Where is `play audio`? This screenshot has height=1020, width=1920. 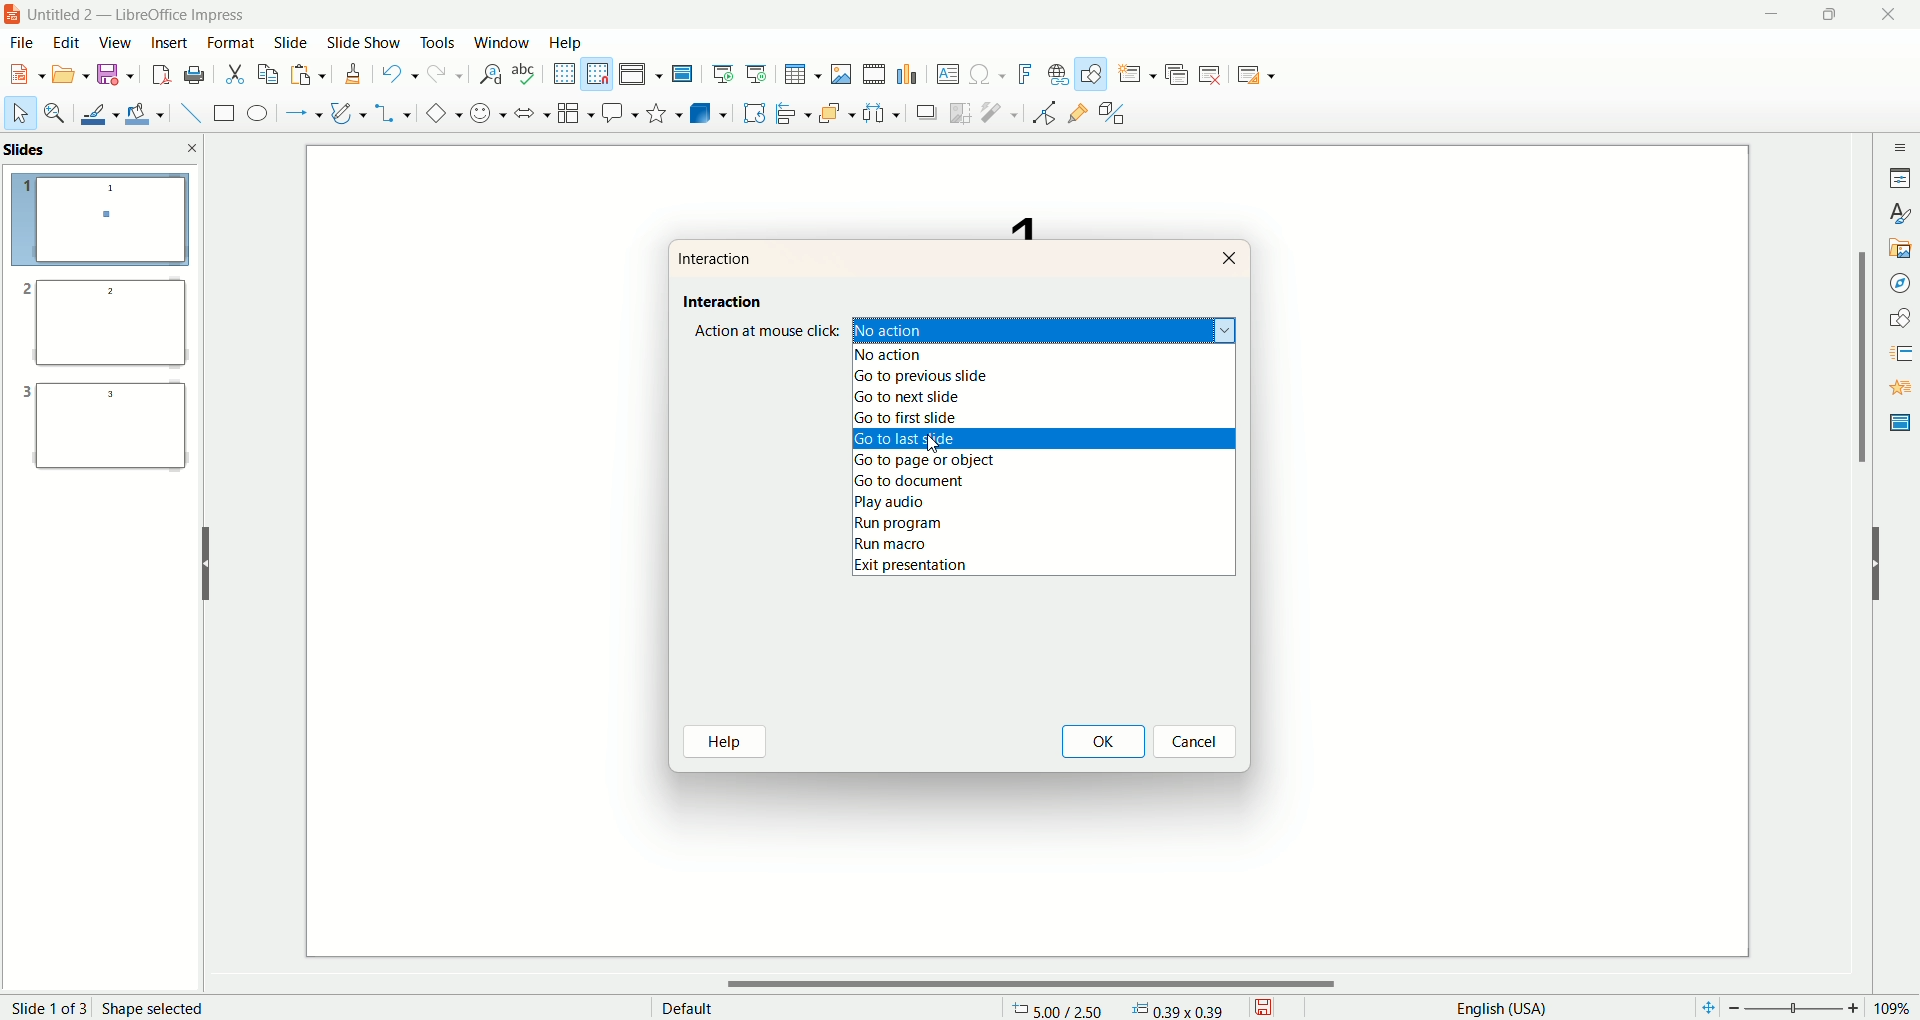
play audio is located at coordinates (961, 503).